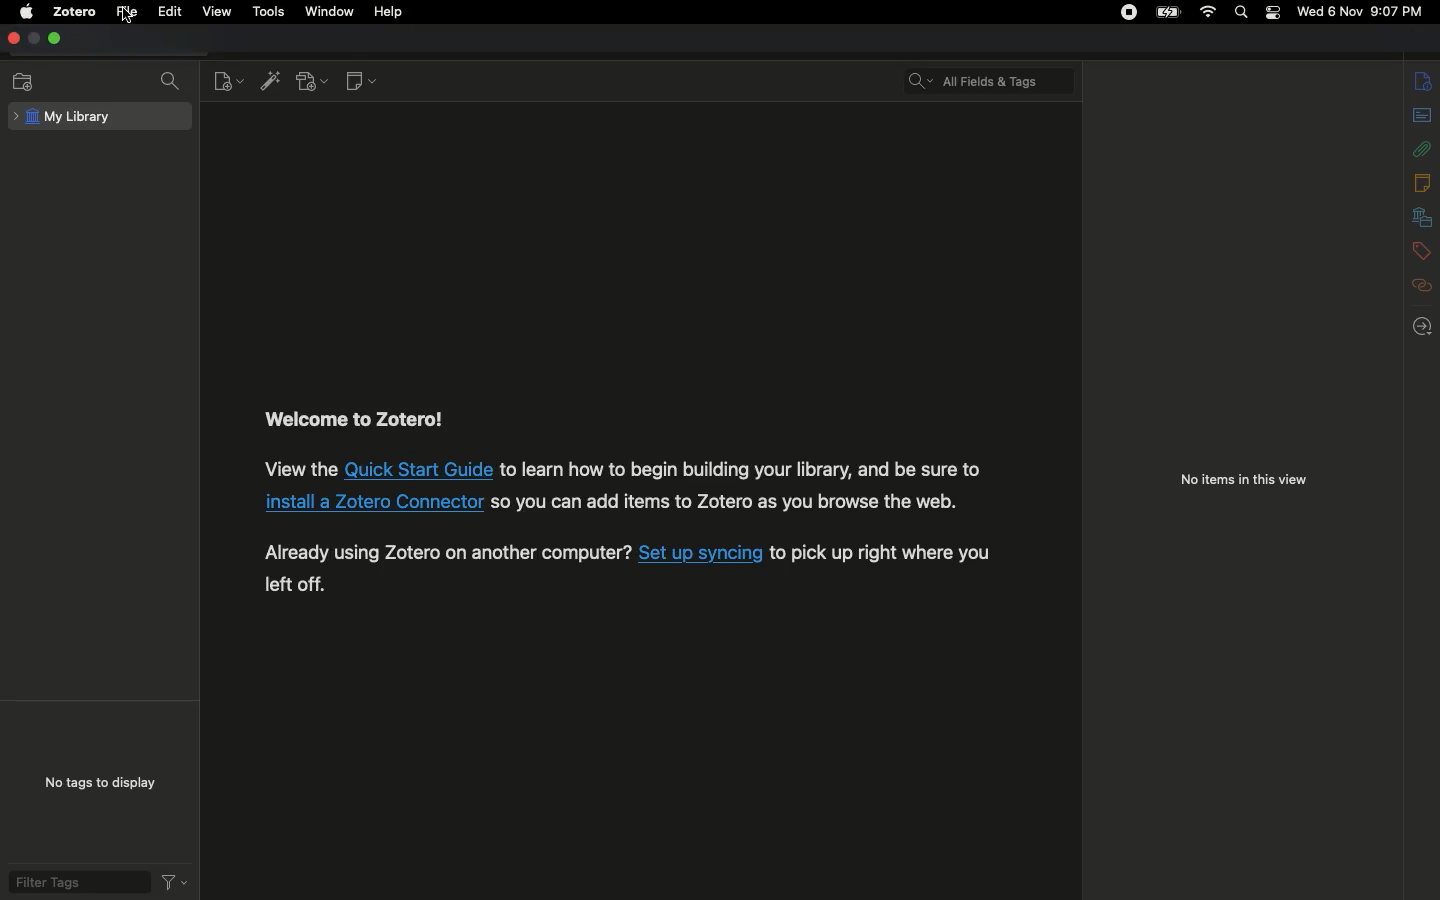 The height and width of the screenshot is (900, 1440). What do you see at coordinates (1422, 218) in the screenshot?
I see `Libraries and collections` at bounding box center [1422, 218].